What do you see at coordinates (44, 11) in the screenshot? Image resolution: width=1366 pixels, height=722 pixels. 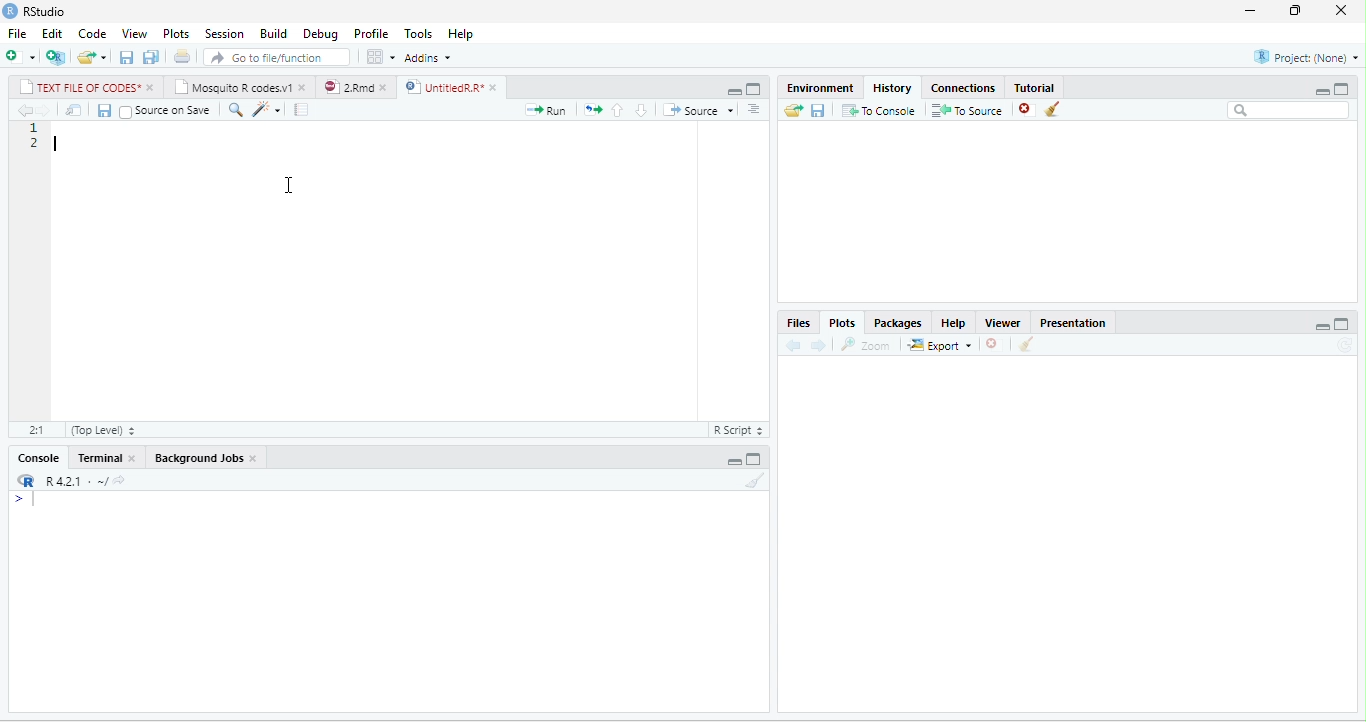 I see `RStudio` at bounding box center [44, 11].